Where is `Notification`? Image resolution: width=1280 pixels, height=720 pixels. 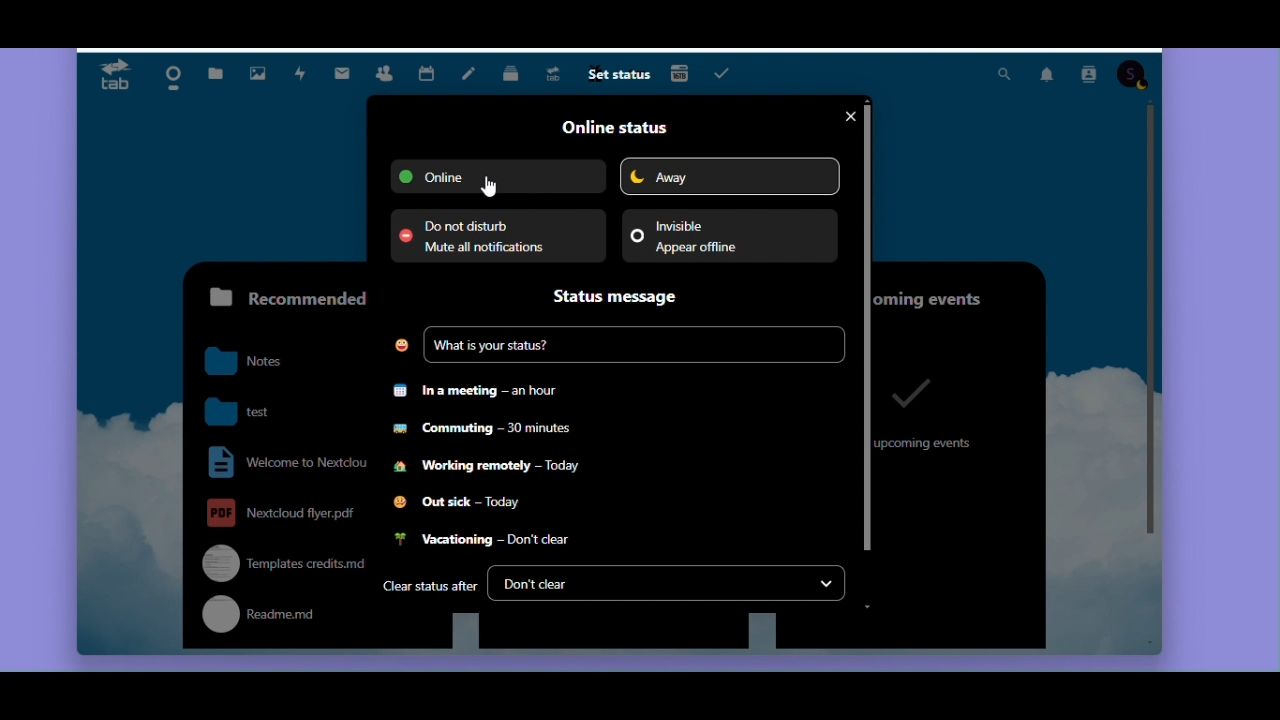 Notification is located at coordinates (1045, 76).